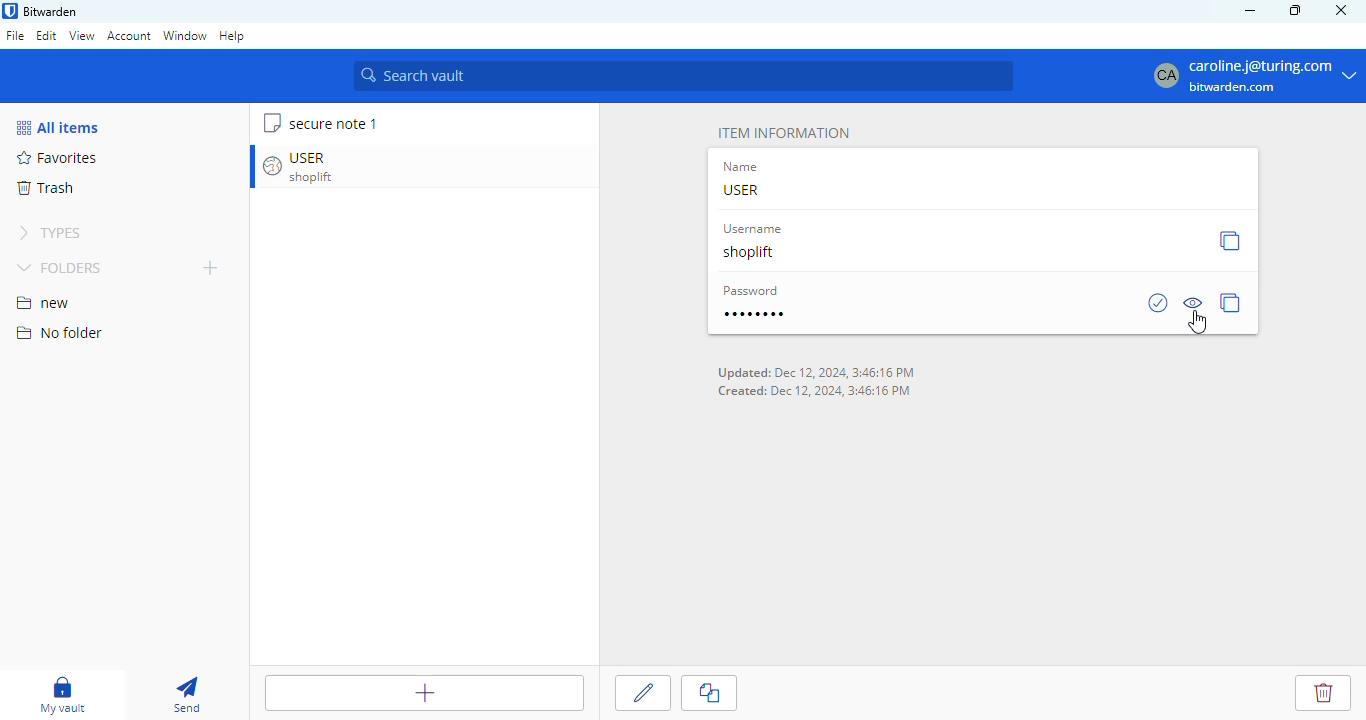 Image resolution: width=1366 pixels, height=720 pixels. Describe the element at coordinates (232, 35) in the screenshot. I see `help` at that location.